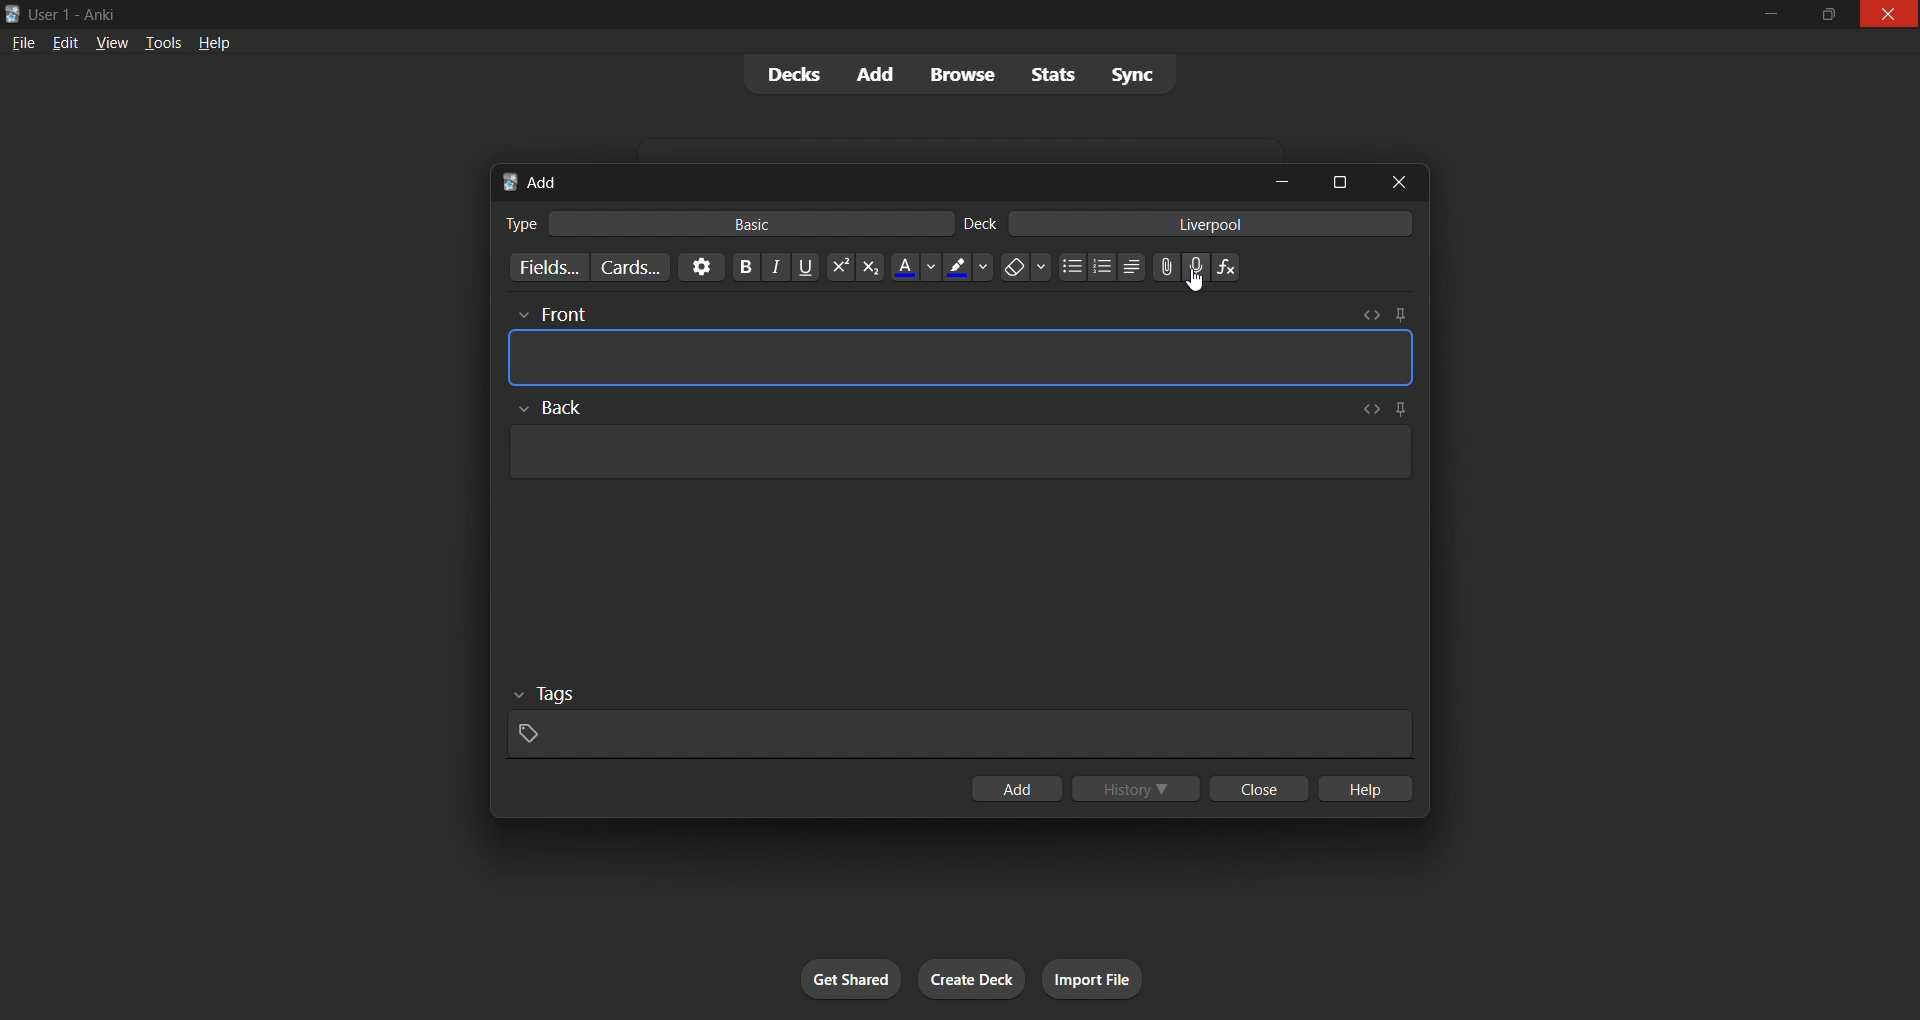  What do you see at coordinates (836, 265) in the screenshot?
I see `superscript` at bounding box center [836, 265].